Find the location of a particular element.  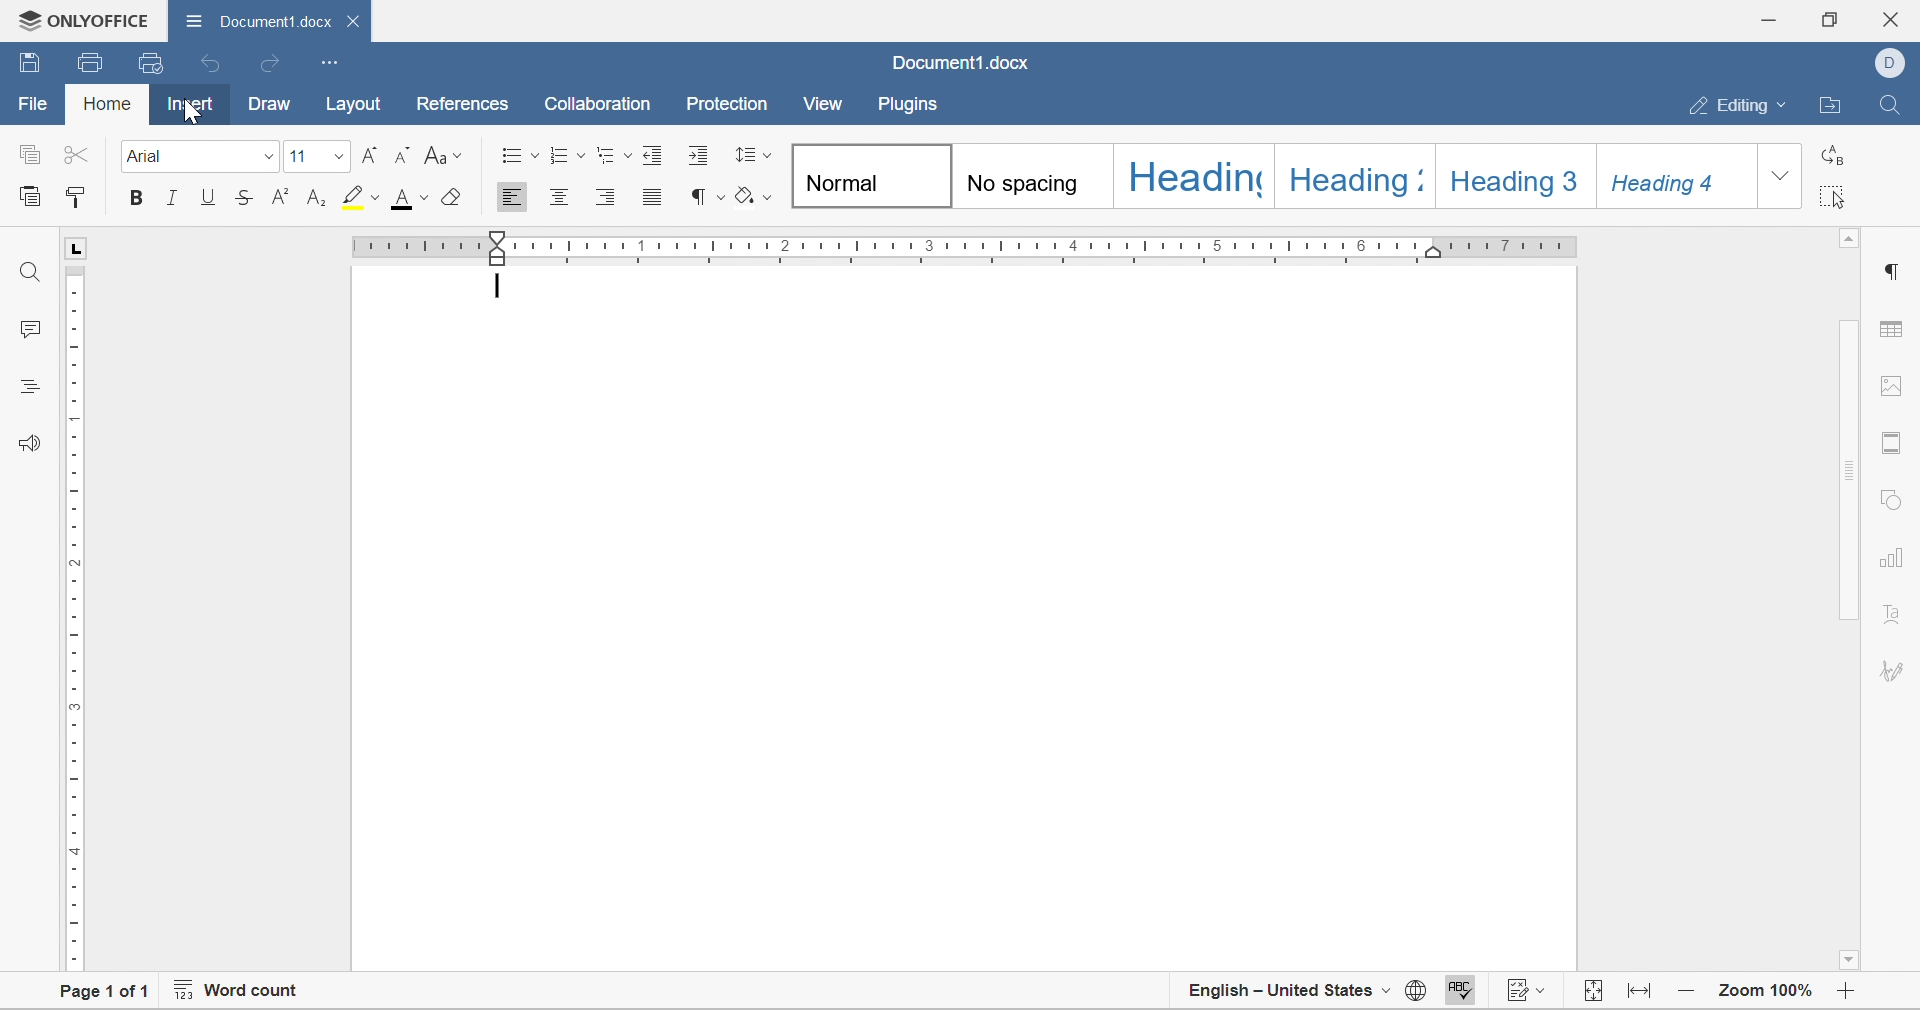

Find is located at coordinates (29, 269).